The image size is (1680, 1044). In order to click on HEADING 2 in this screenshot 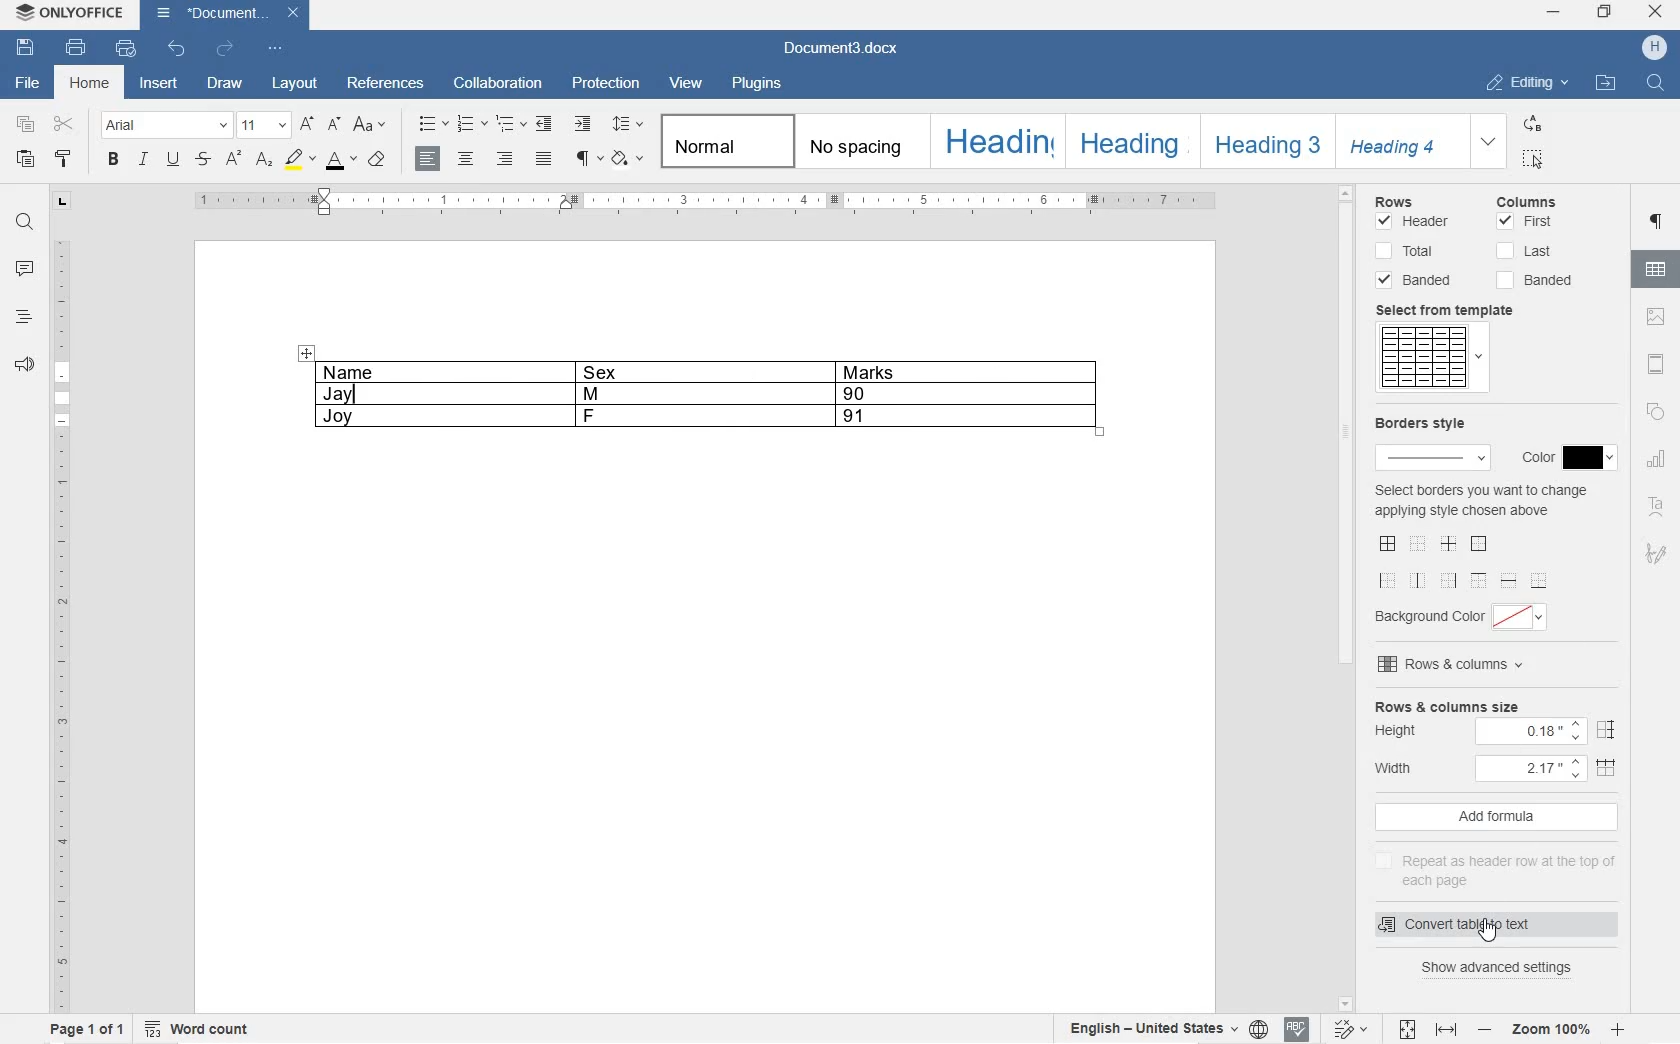, I will do `click(1133, 142)`.